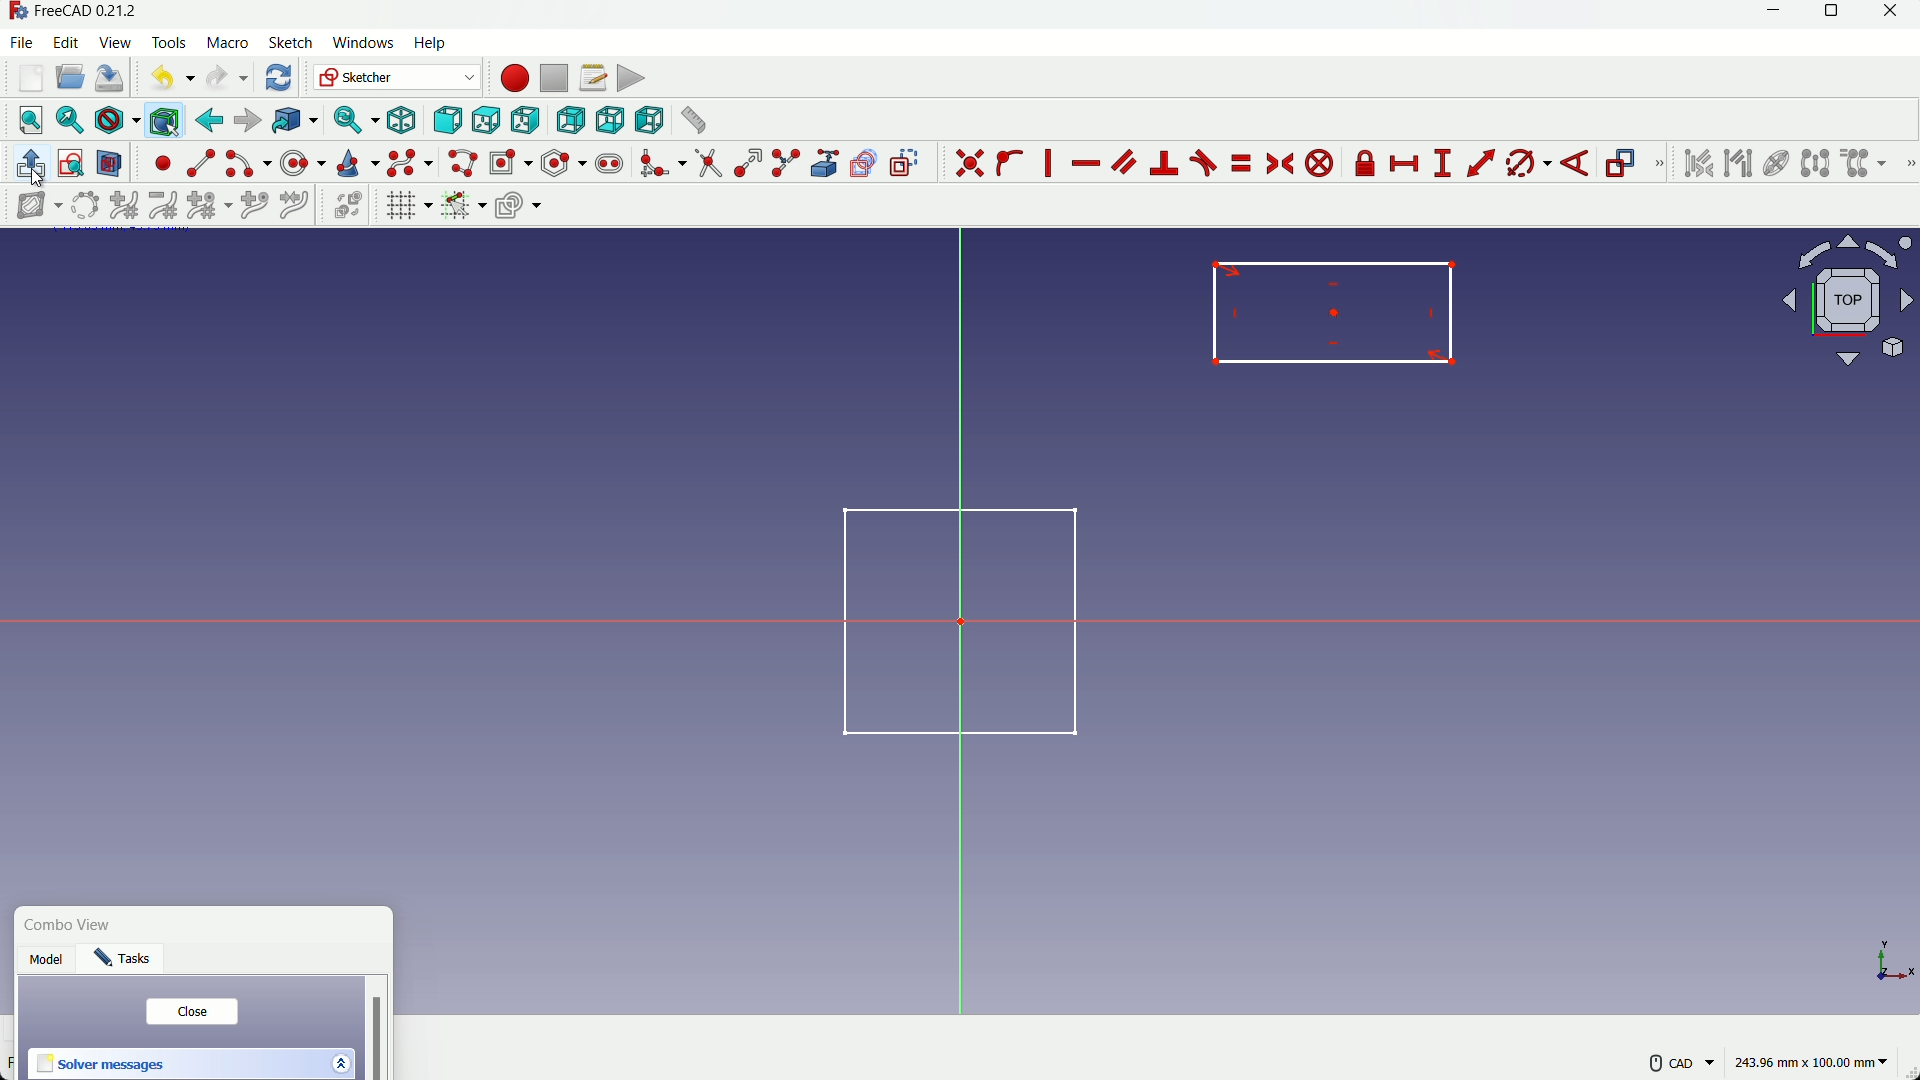  I want to click on toggle snap, so click(463, 204).